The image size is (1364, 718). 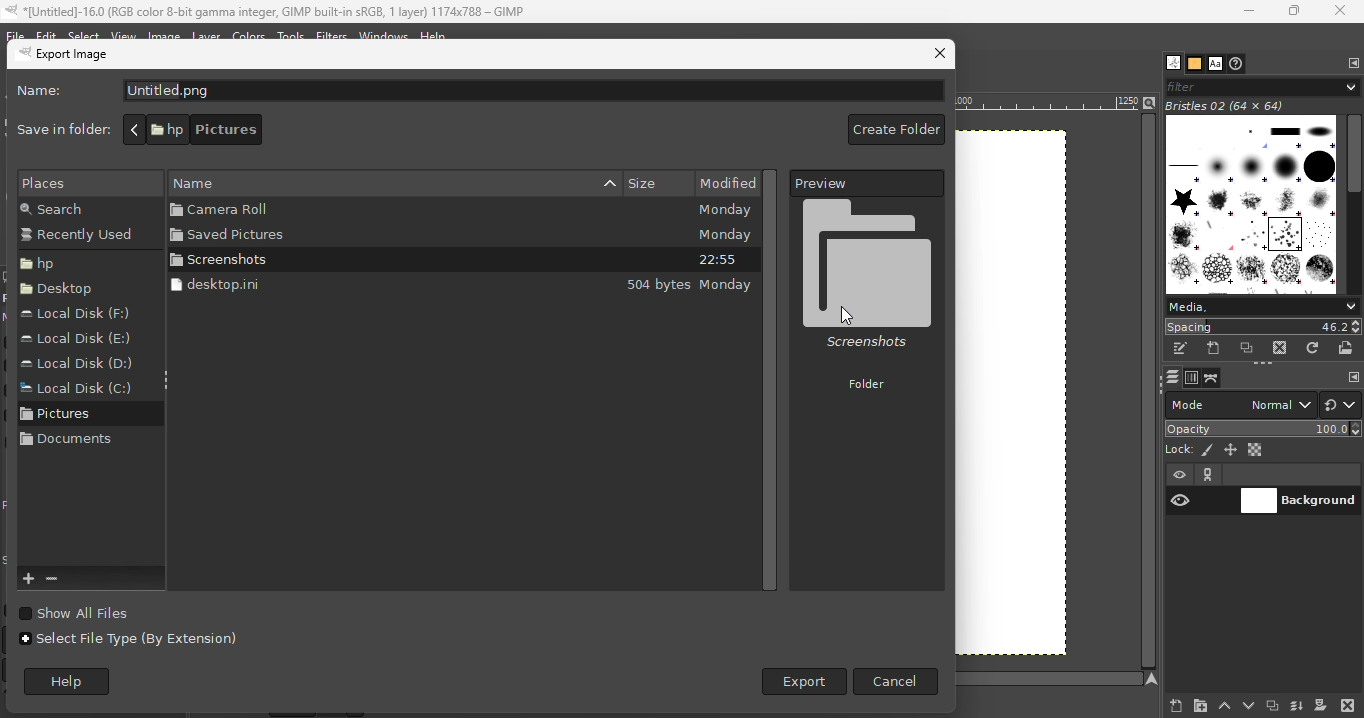 I want to click on Edit this brush, so click(x=1180, y=349).